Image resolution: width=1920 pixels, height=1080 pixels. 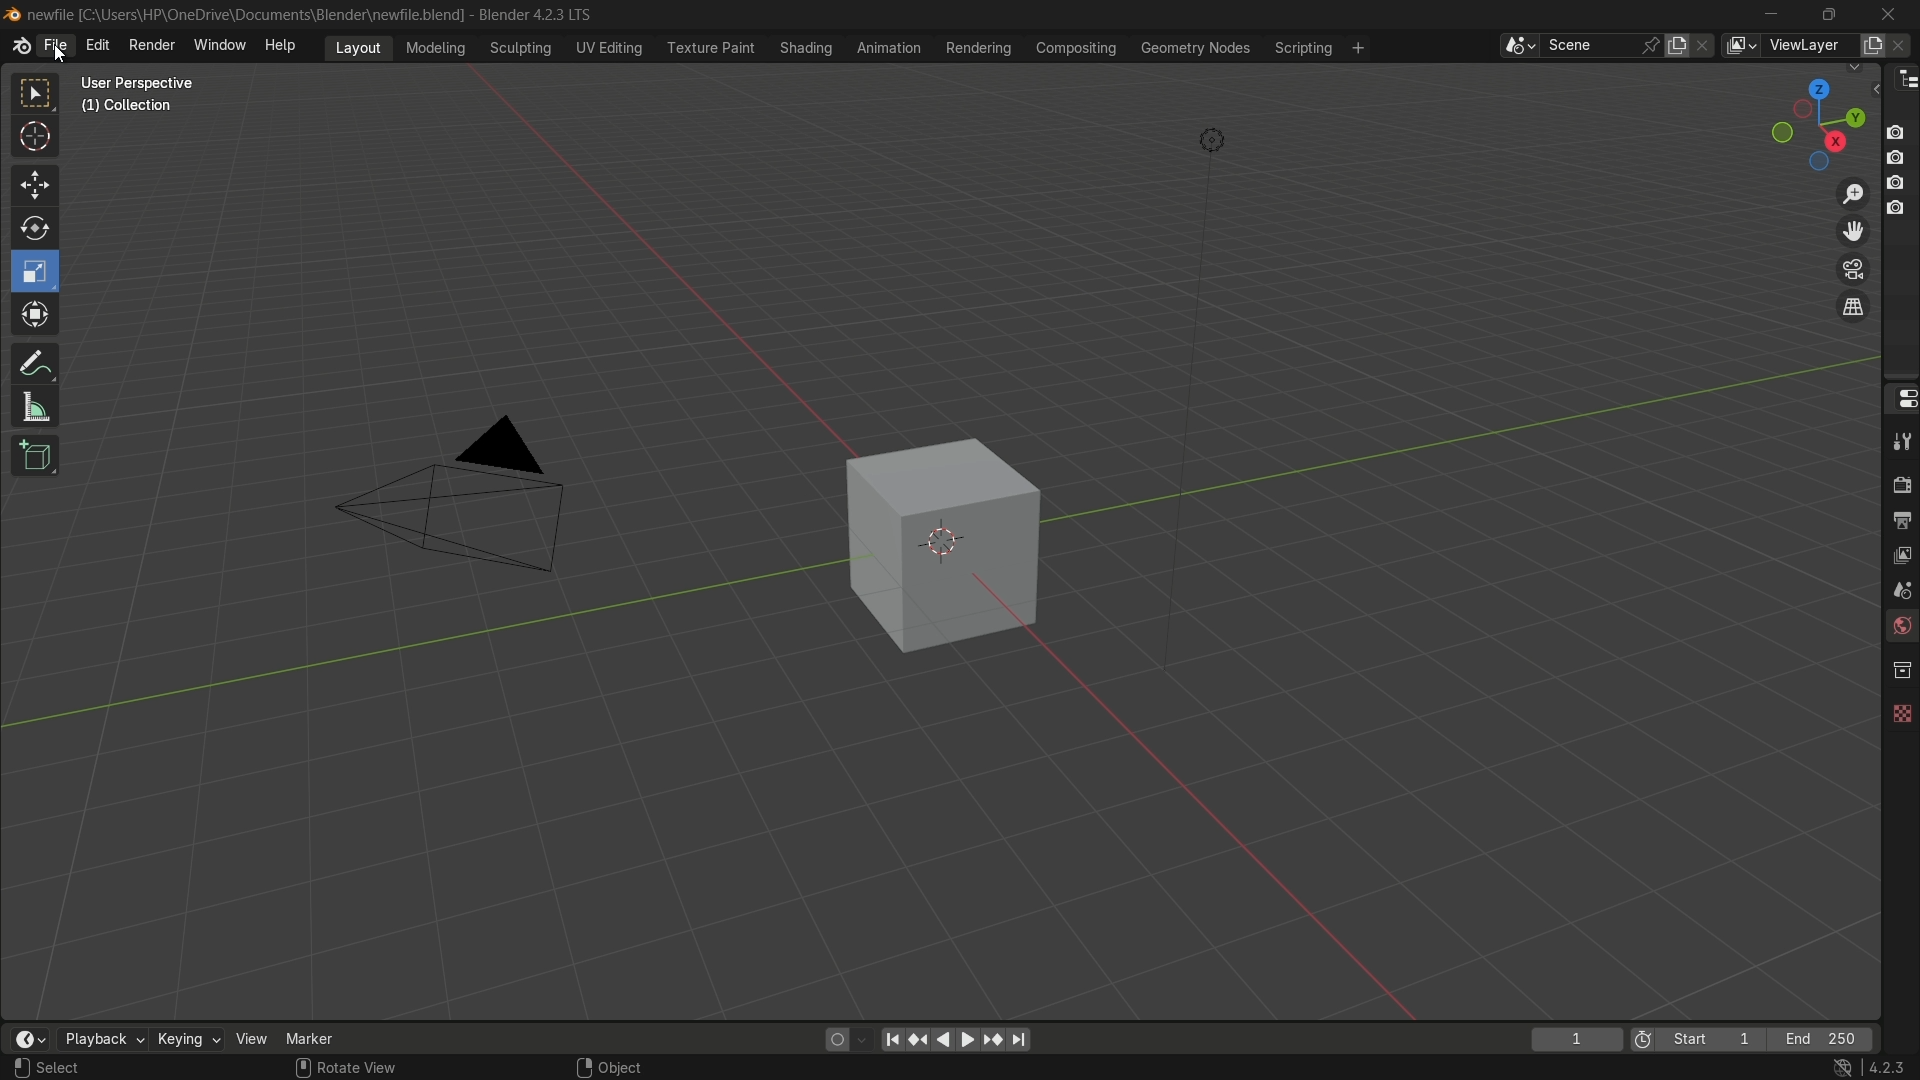 What do you see at coordinates (993, 1038) in the screenshot?
I see `jump to keyframe` at bounding box center [993, 1038].